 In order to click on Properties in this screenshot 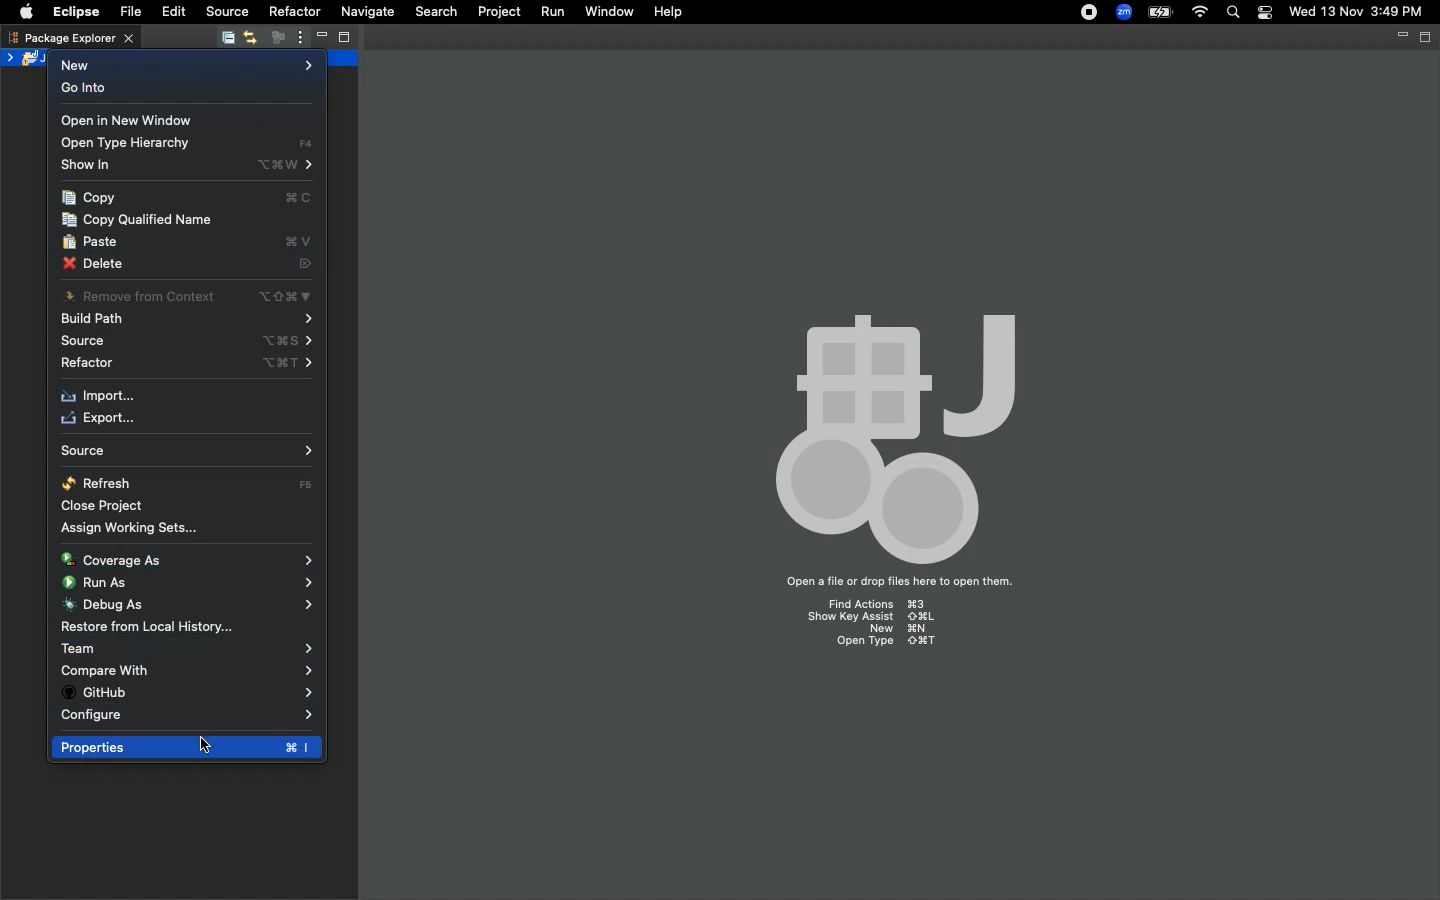, I will do `click(183, 748)`.